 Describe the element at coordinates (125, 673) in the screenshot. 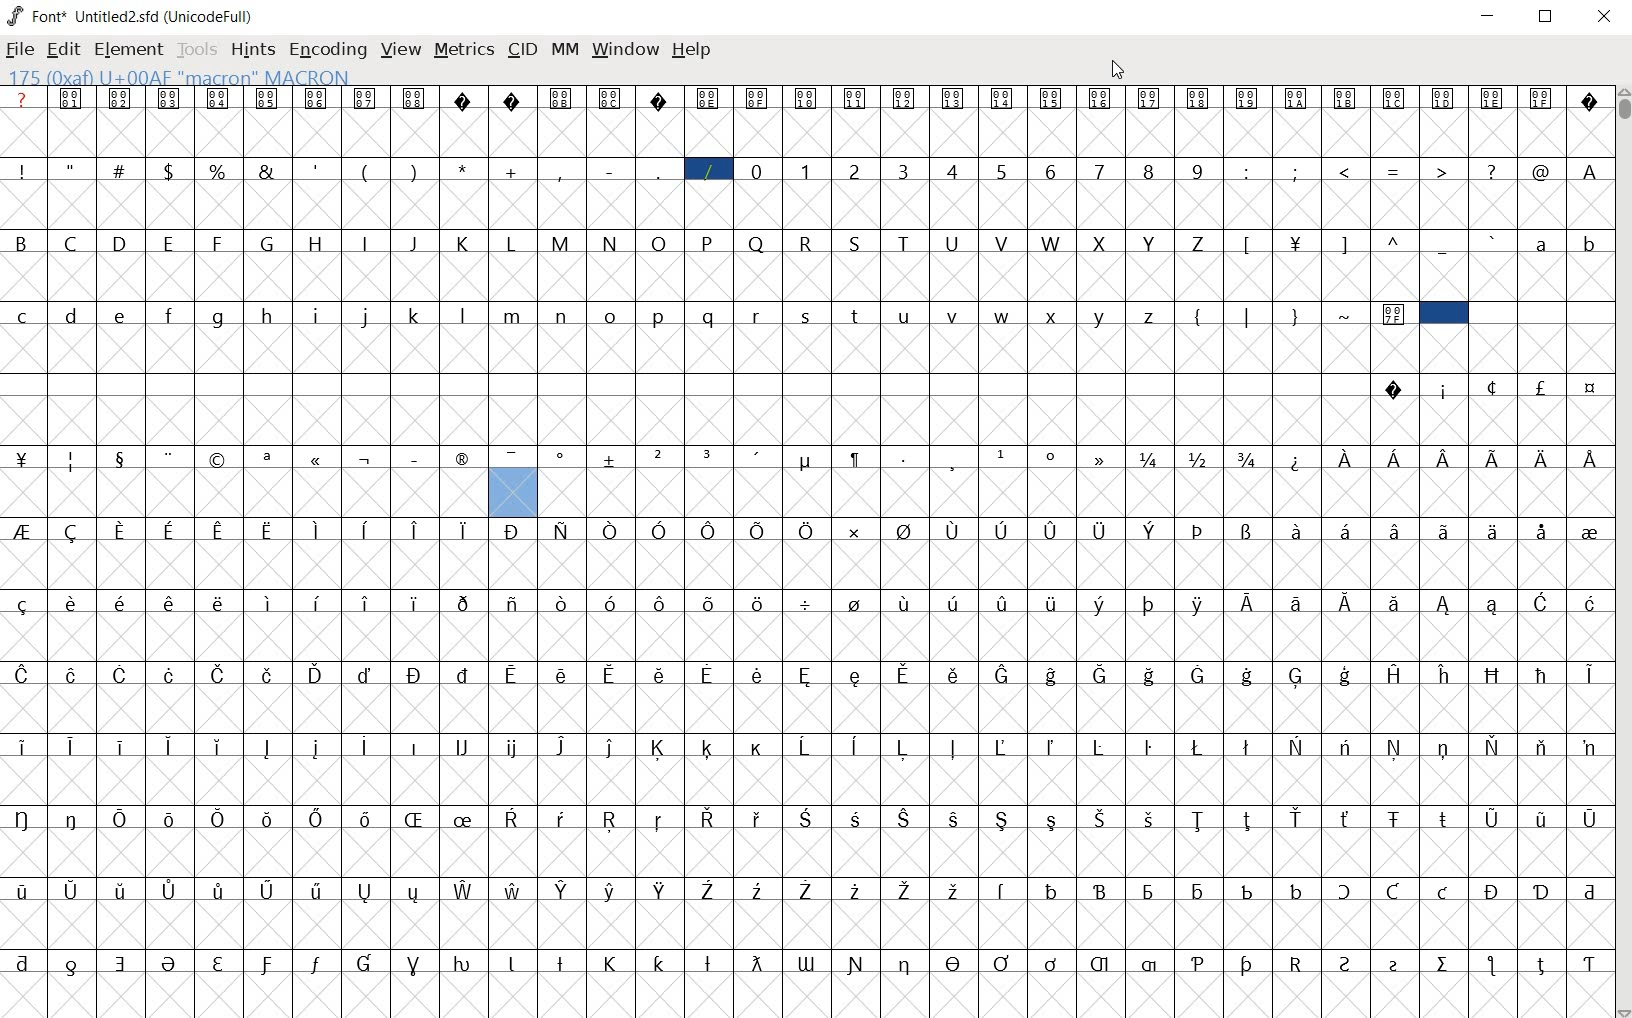

I see `Symbol` at that location.